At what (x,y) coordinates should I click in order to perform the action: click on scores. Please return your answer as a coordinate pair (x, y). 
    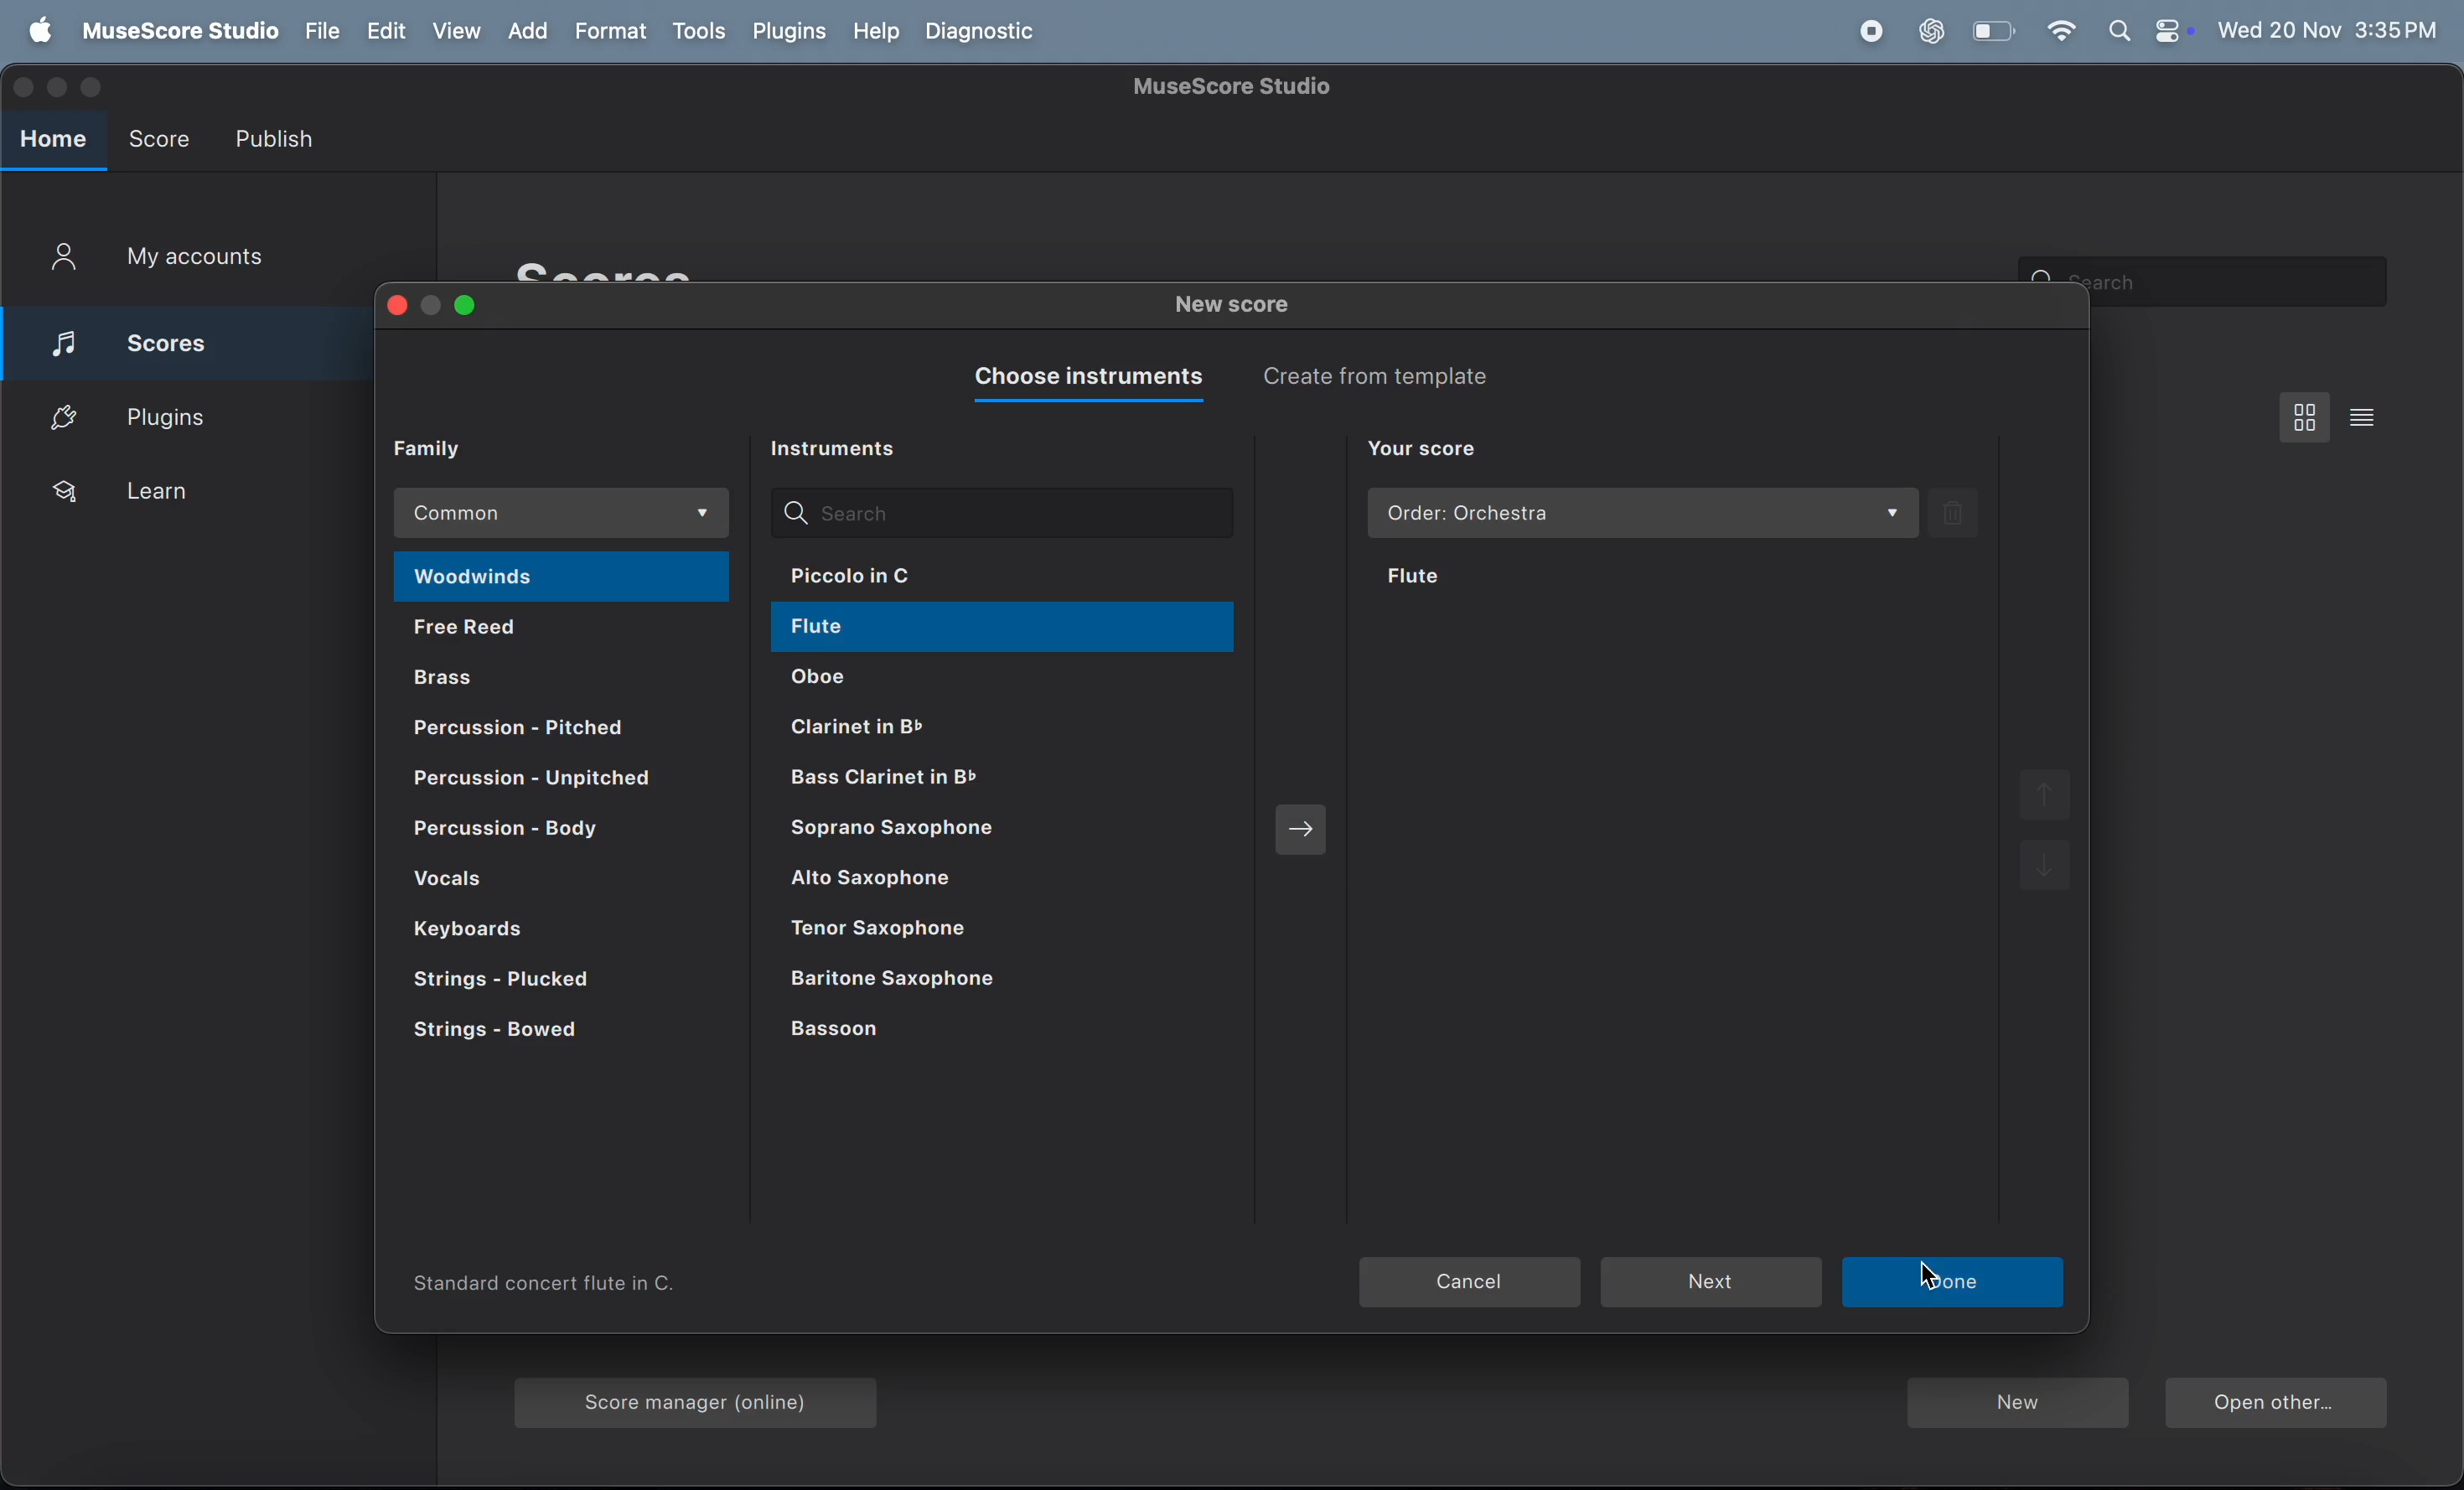
    Looking at the image, I should click on (643, 267).